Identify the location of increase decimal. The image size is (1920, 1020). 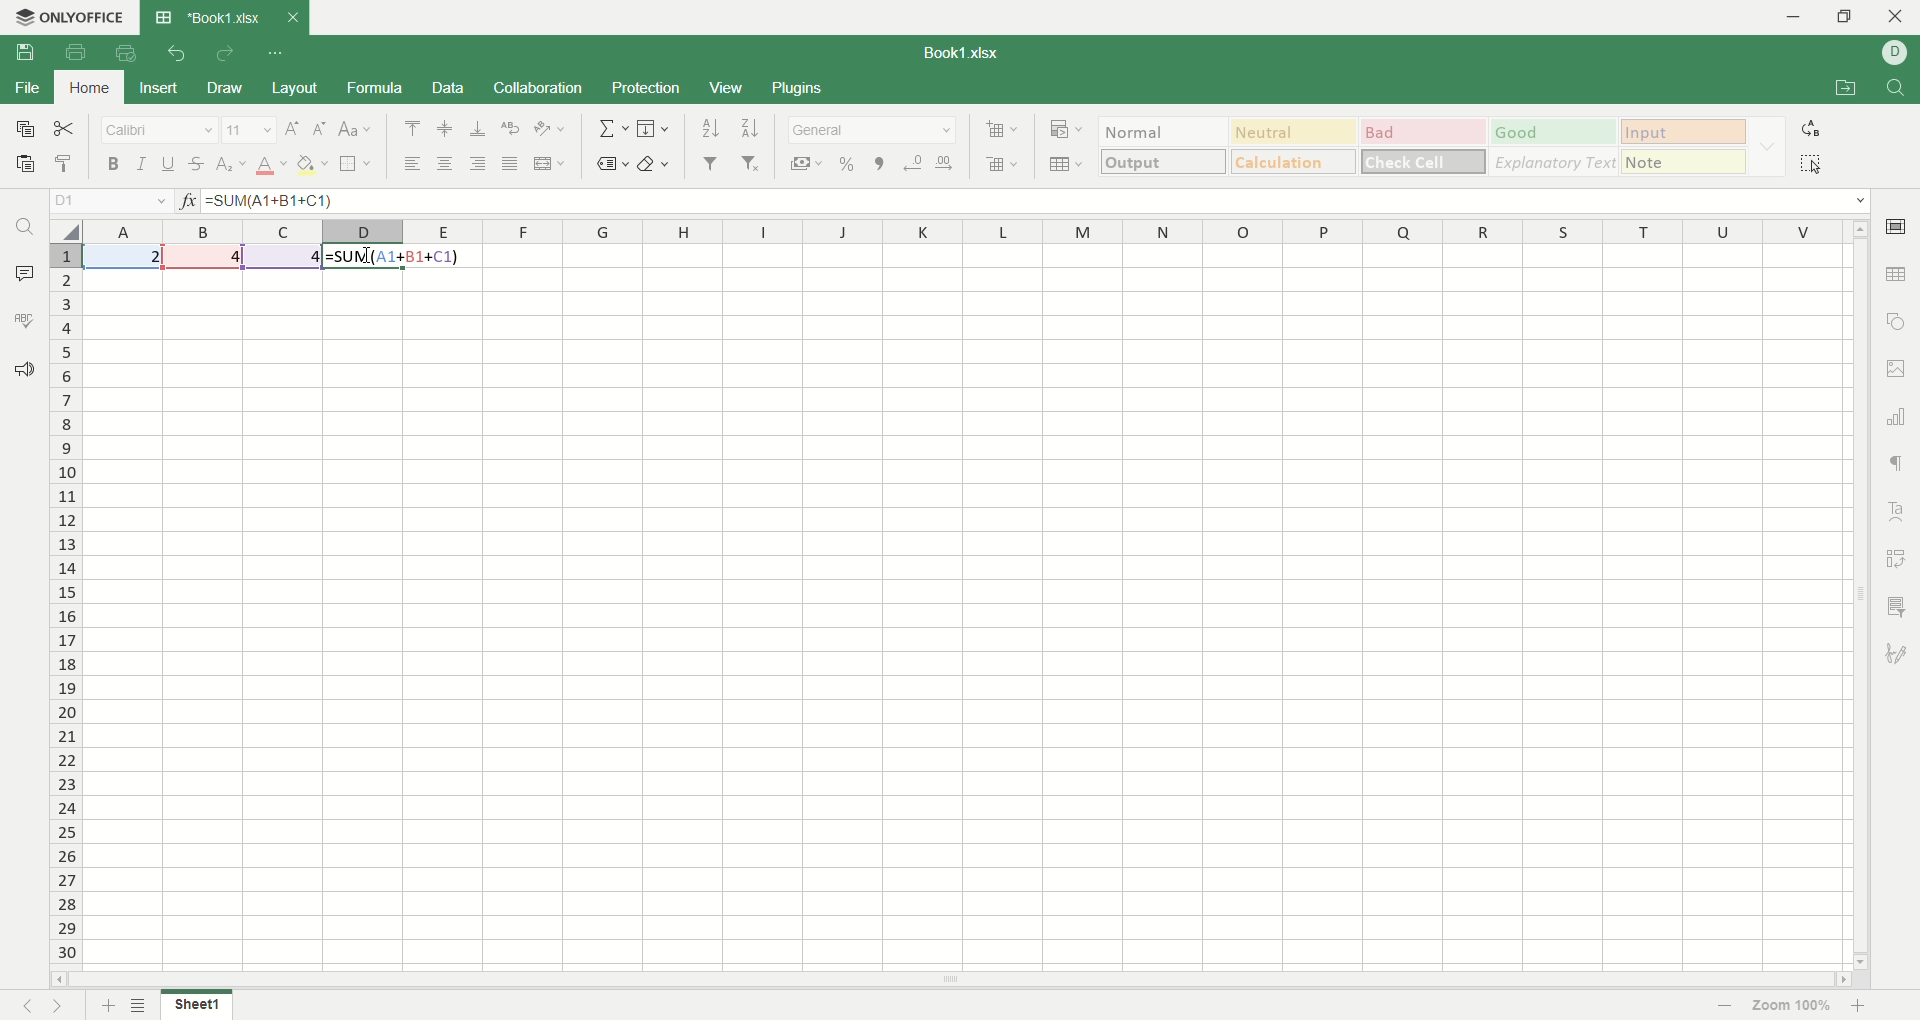
(945, 164).